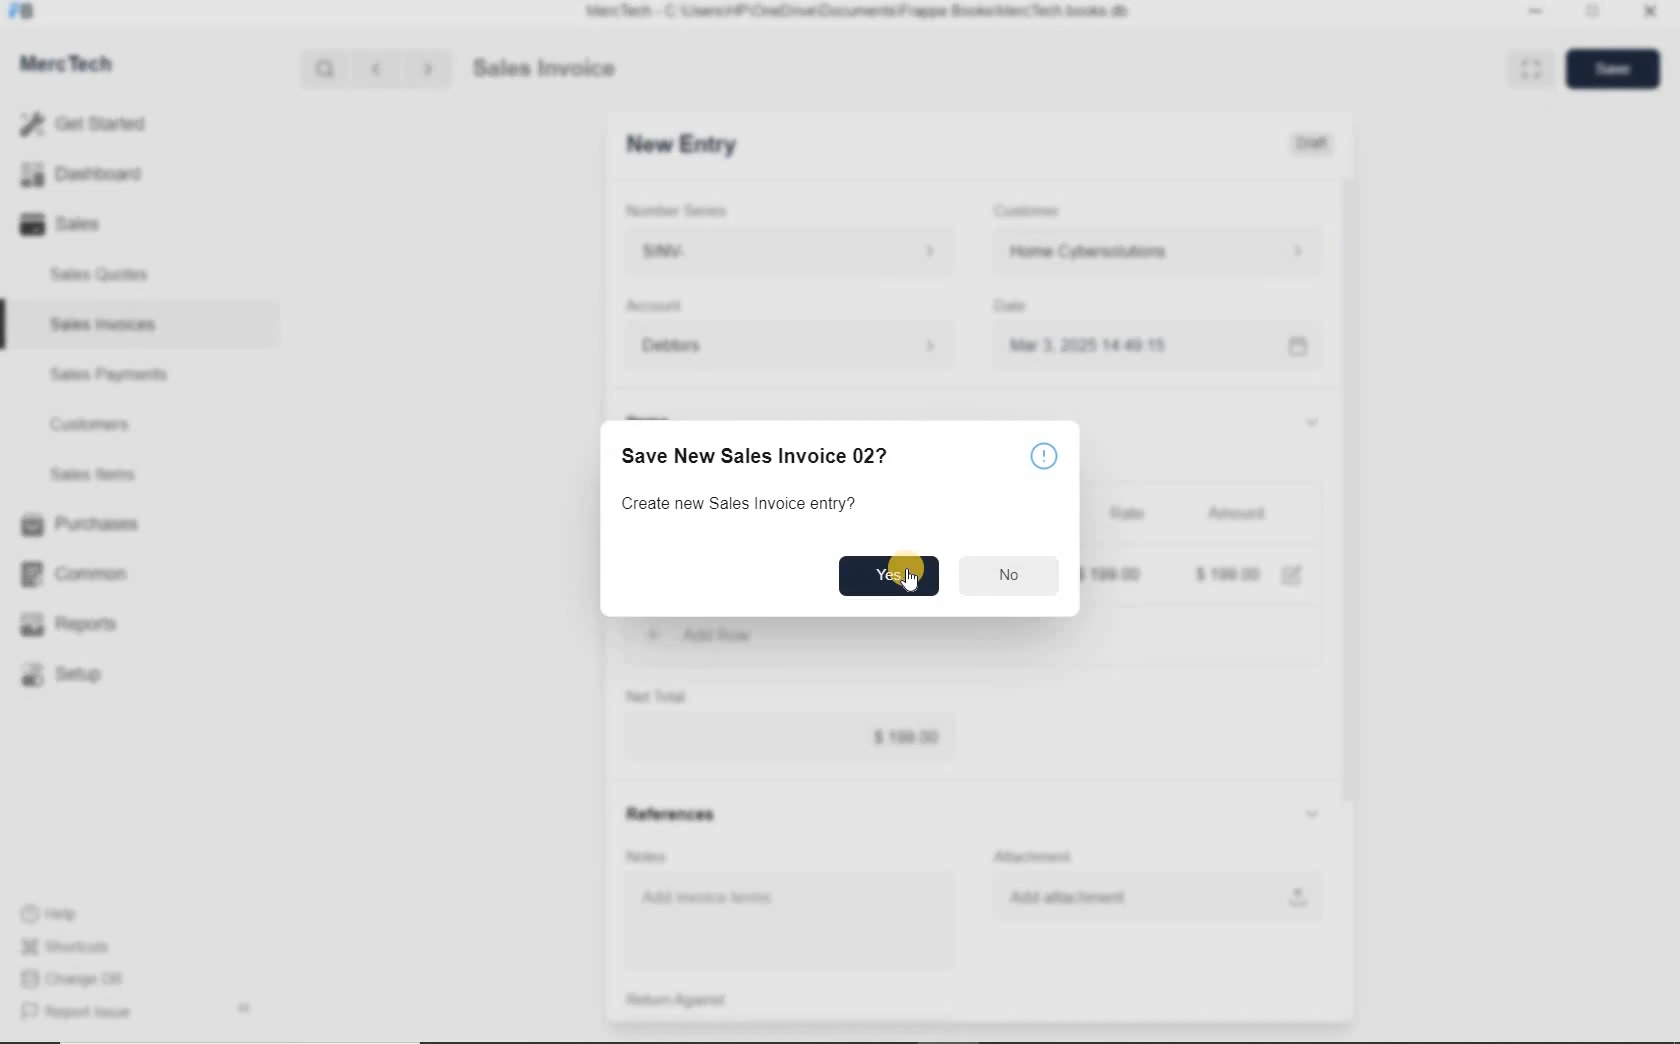 The width and height of the screenshot is (1680, 1044). I want to click on Mar 3, 2025 14:49:15, so click(1094, 345).